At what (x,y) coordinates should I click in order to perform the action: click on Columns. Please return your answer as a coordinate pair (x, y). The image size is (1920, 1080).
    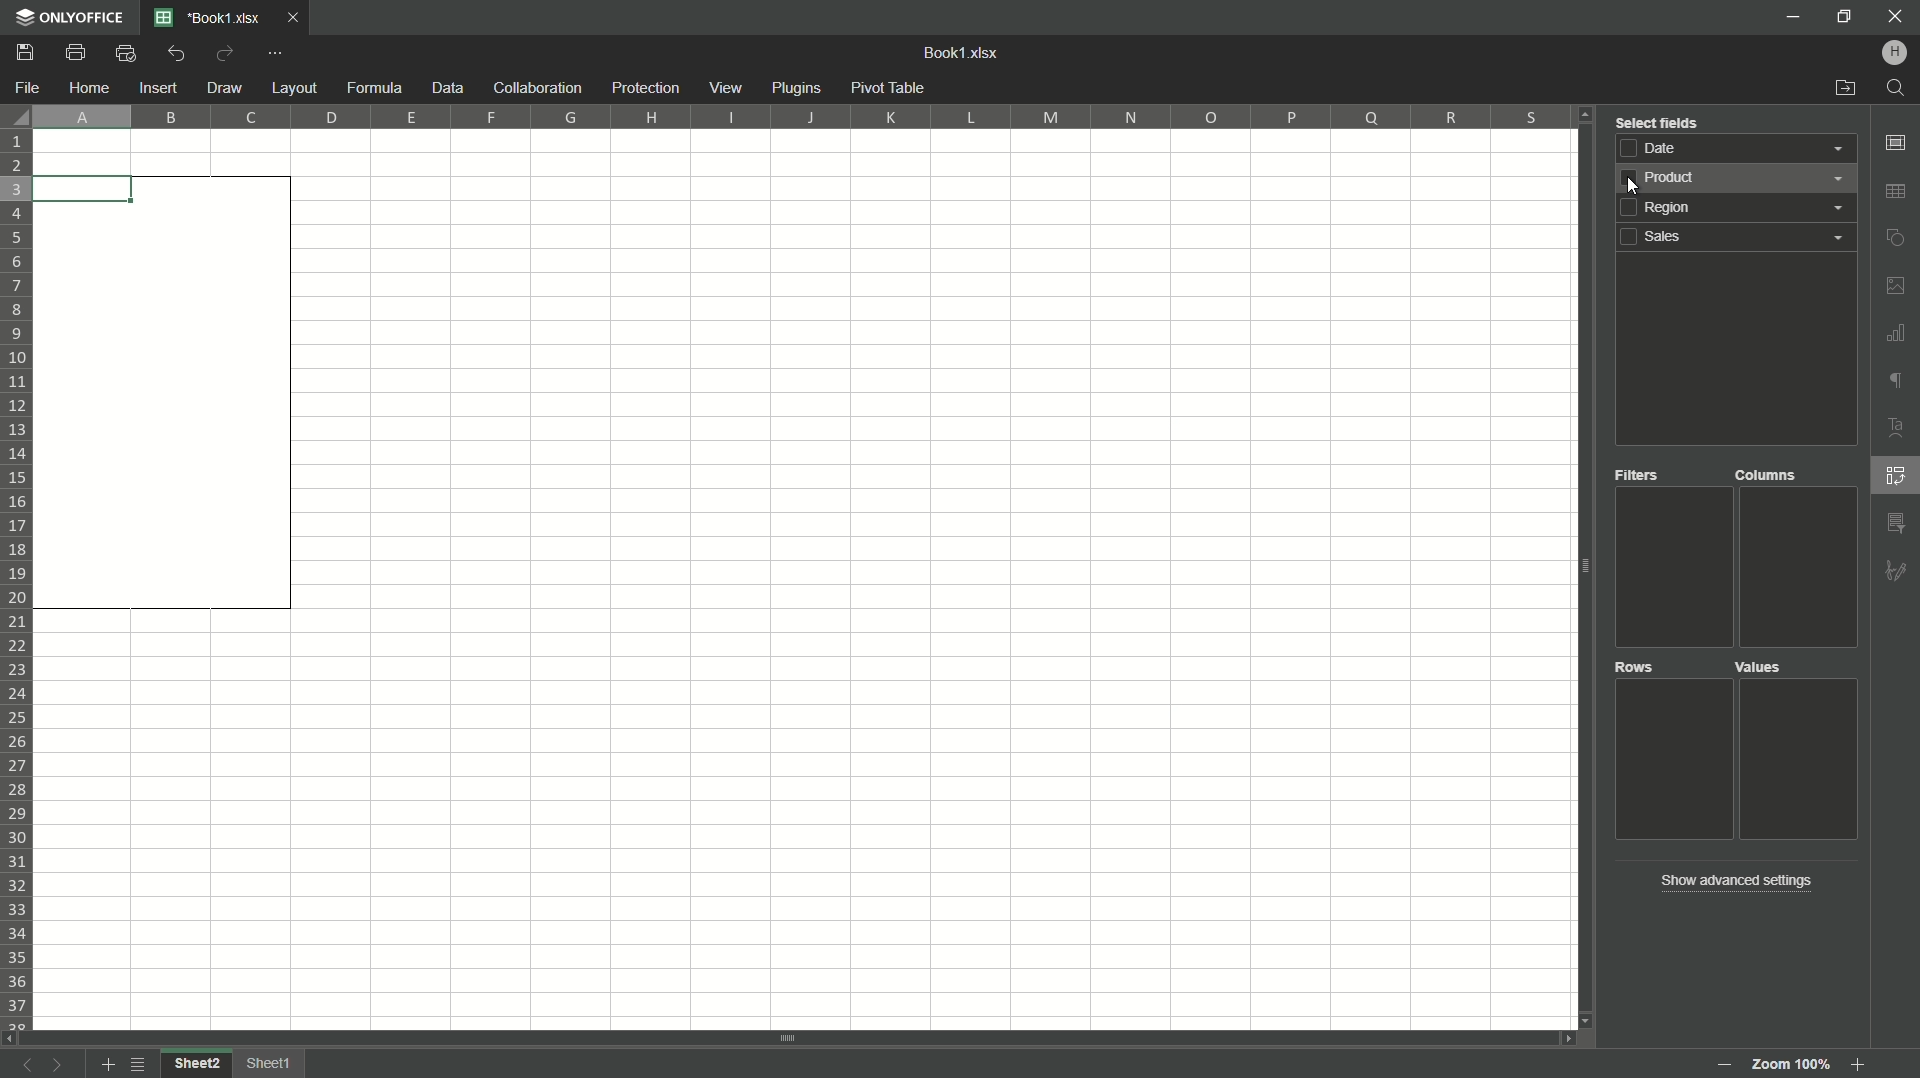
    Looking at the image, I should click on (1767, 476).